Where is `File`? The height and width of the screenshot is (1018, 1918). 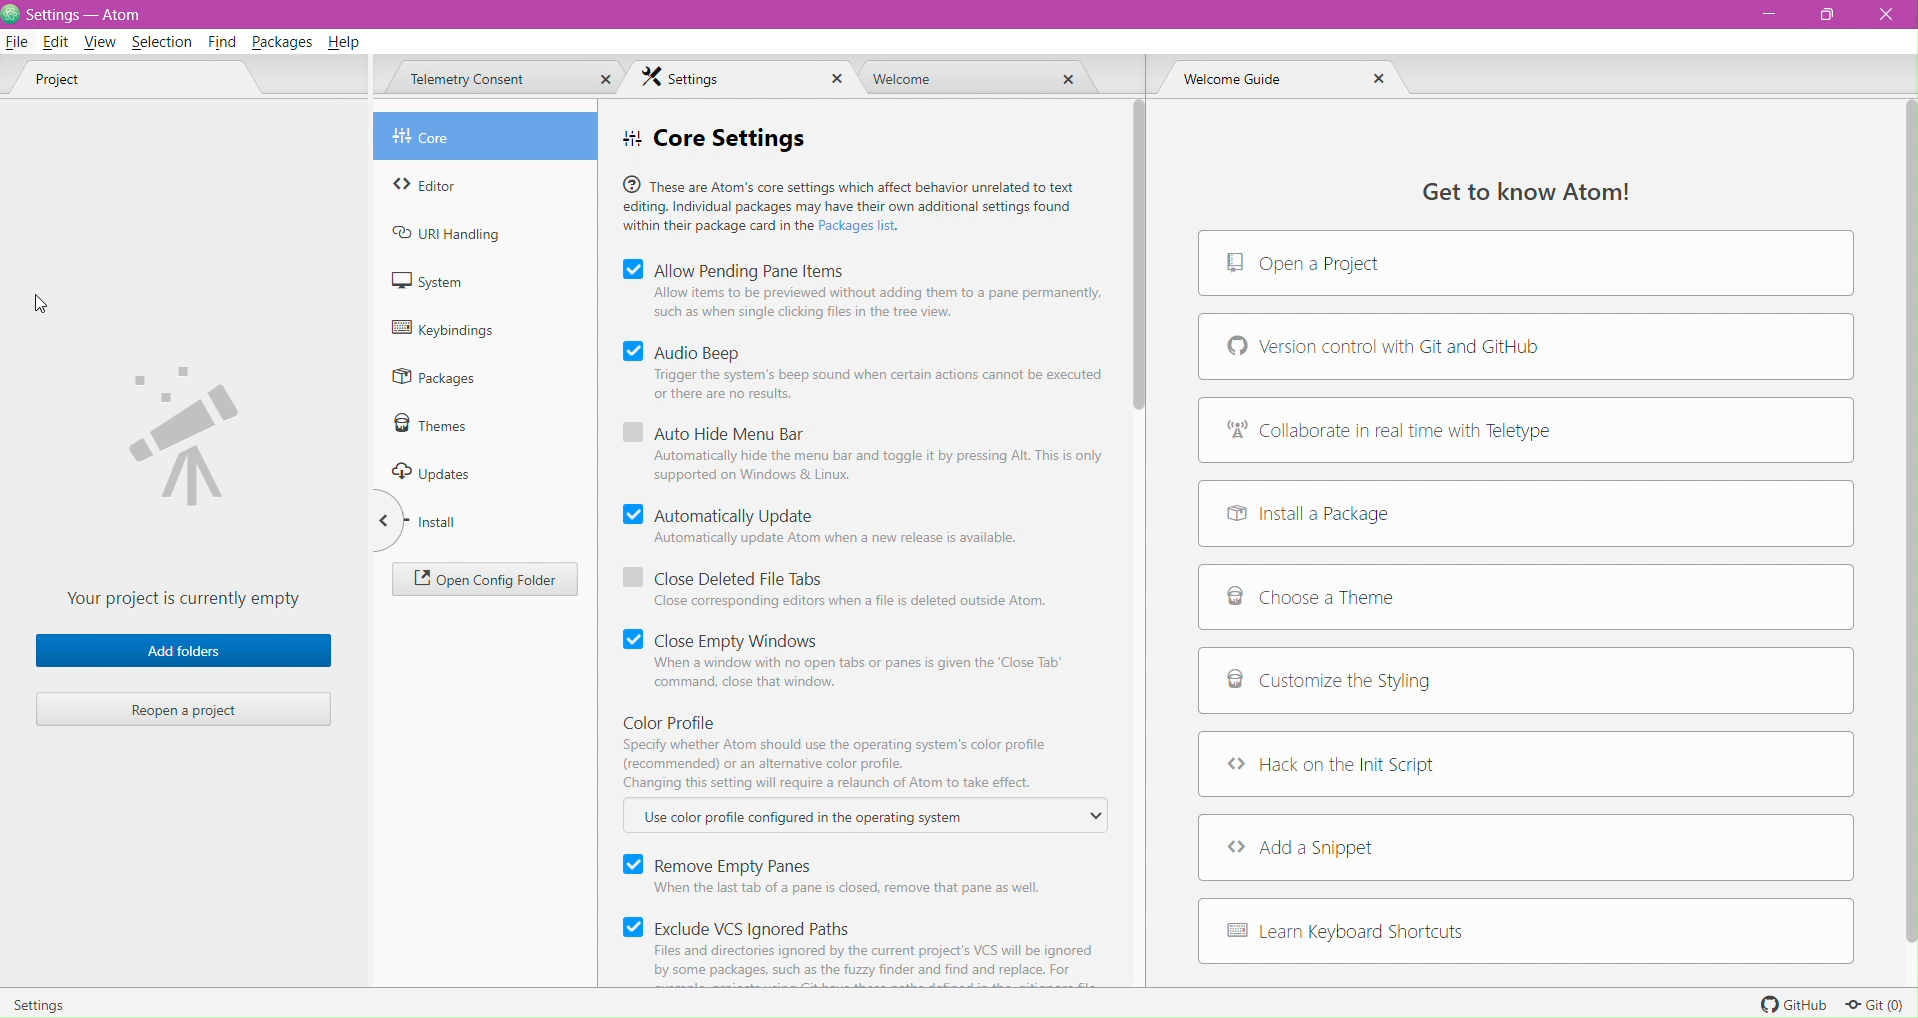 File is located at coordinates (16, 42).